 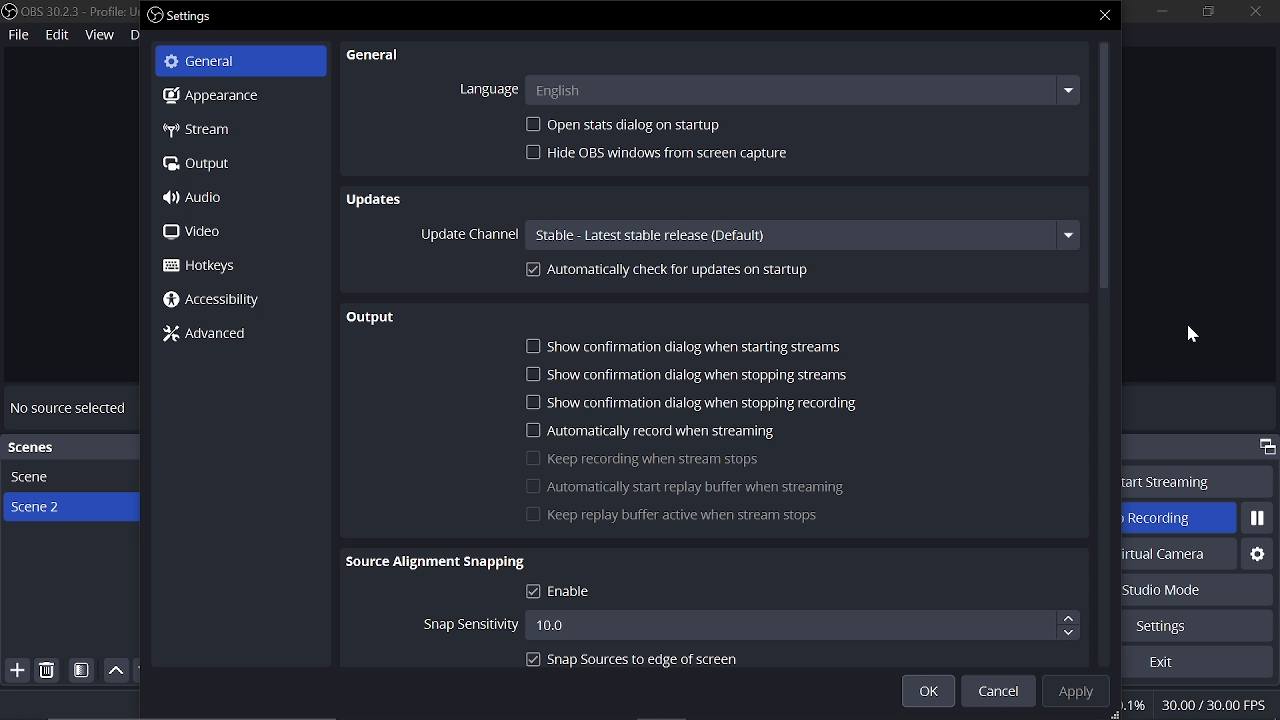 What do you see at coordinates (645, 458) in the screenshot?
I see `keep recording when stream stops` at bounding box center [645, 458].